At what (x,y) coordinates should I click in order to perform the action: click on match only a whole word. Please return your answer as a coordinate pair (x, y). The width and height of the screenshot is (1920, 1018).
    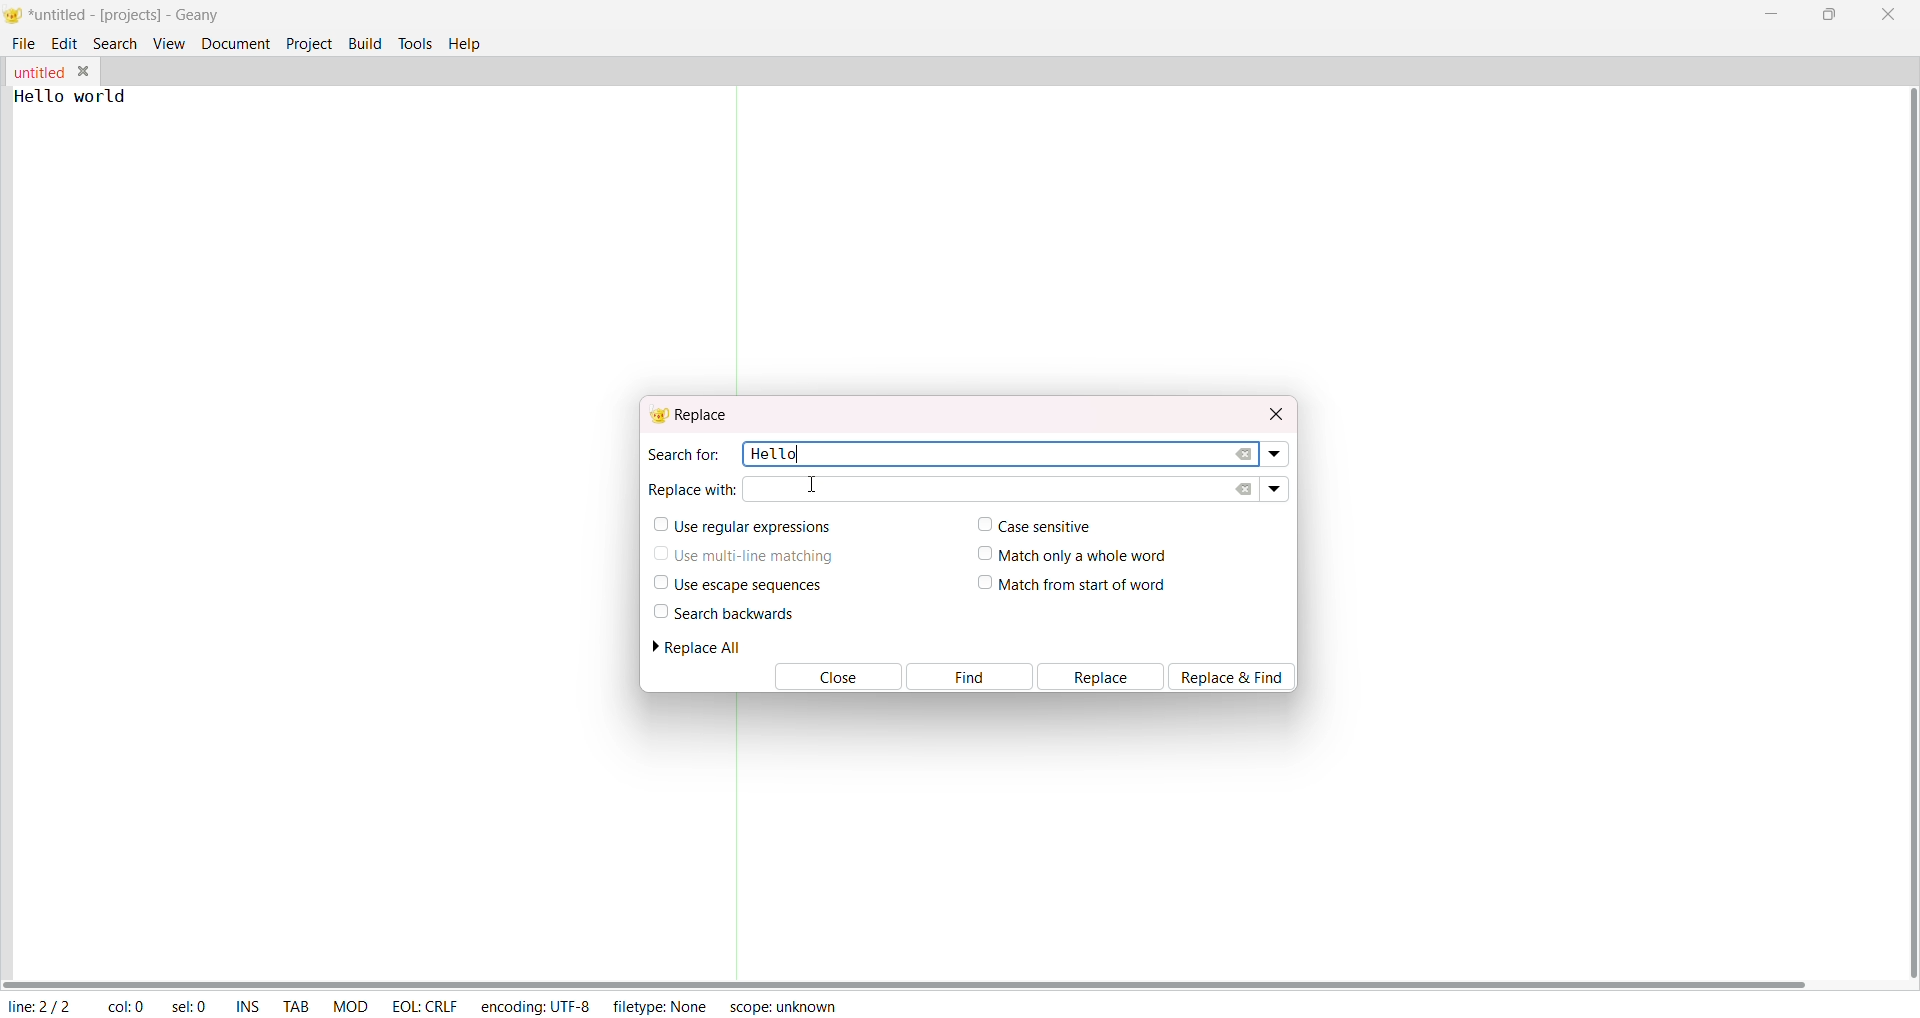
    Looking at the image, I should click on (1076, 553).